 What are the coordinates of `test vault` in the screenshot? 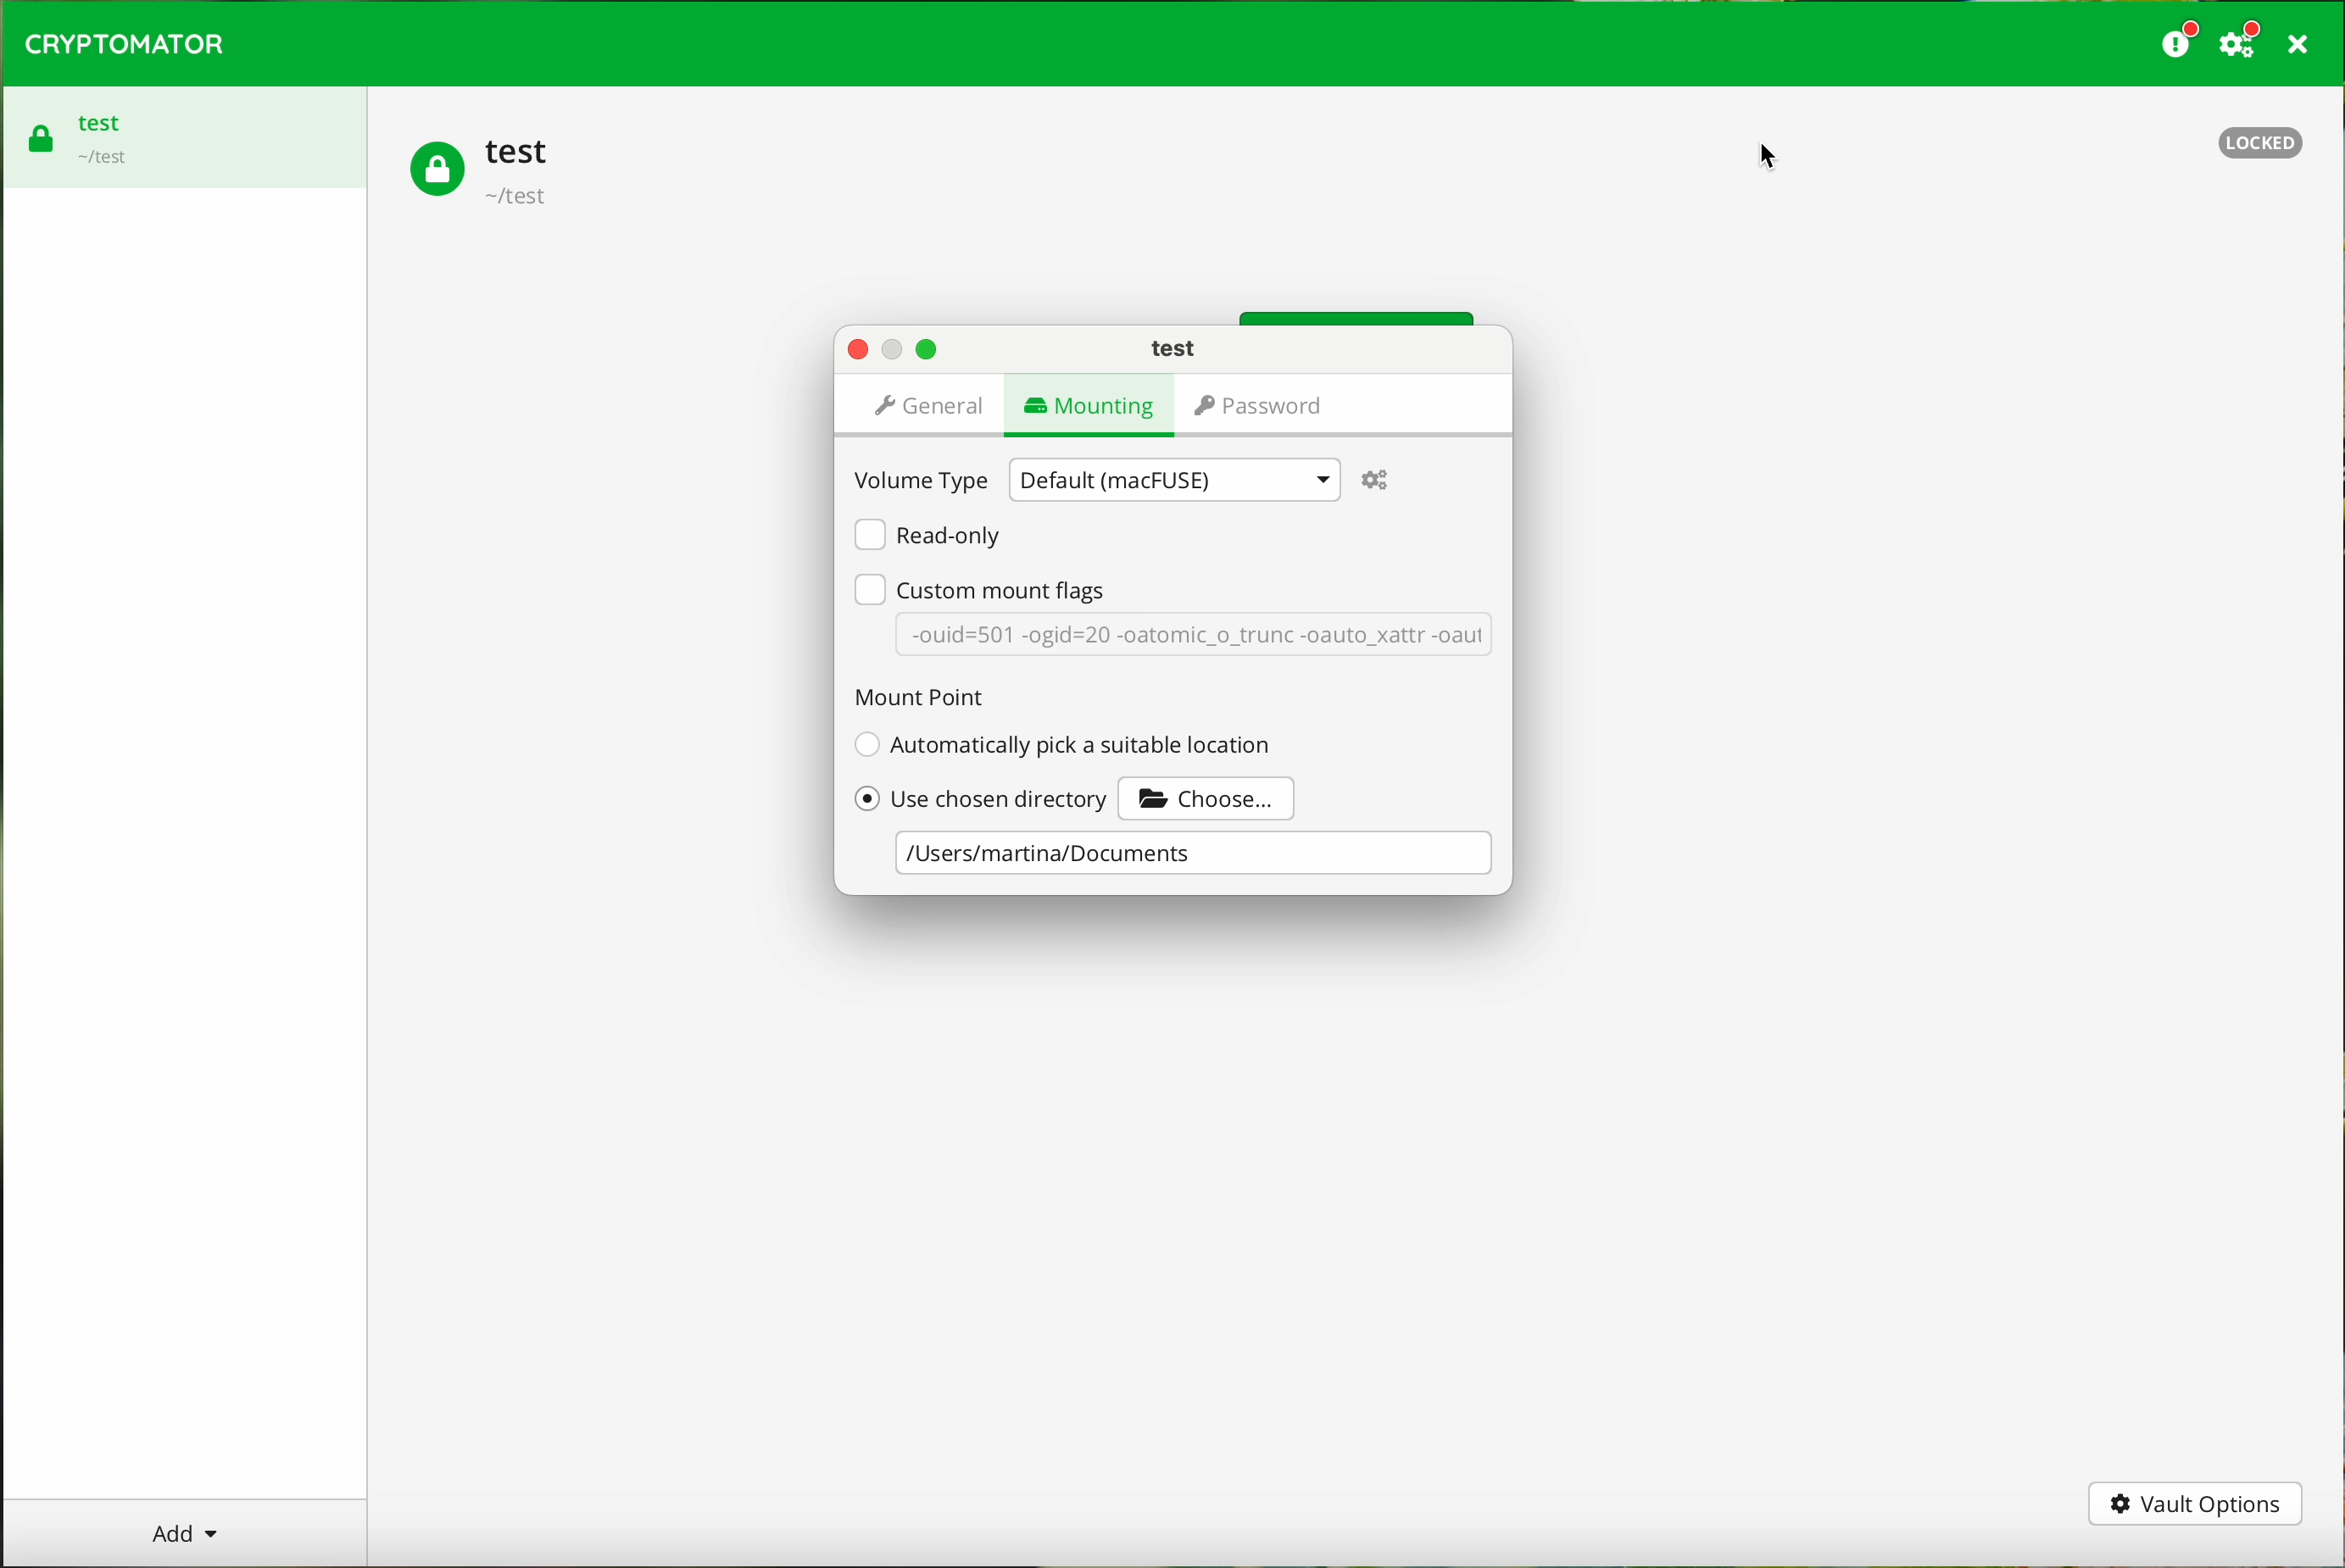 It's located at (185, 137).